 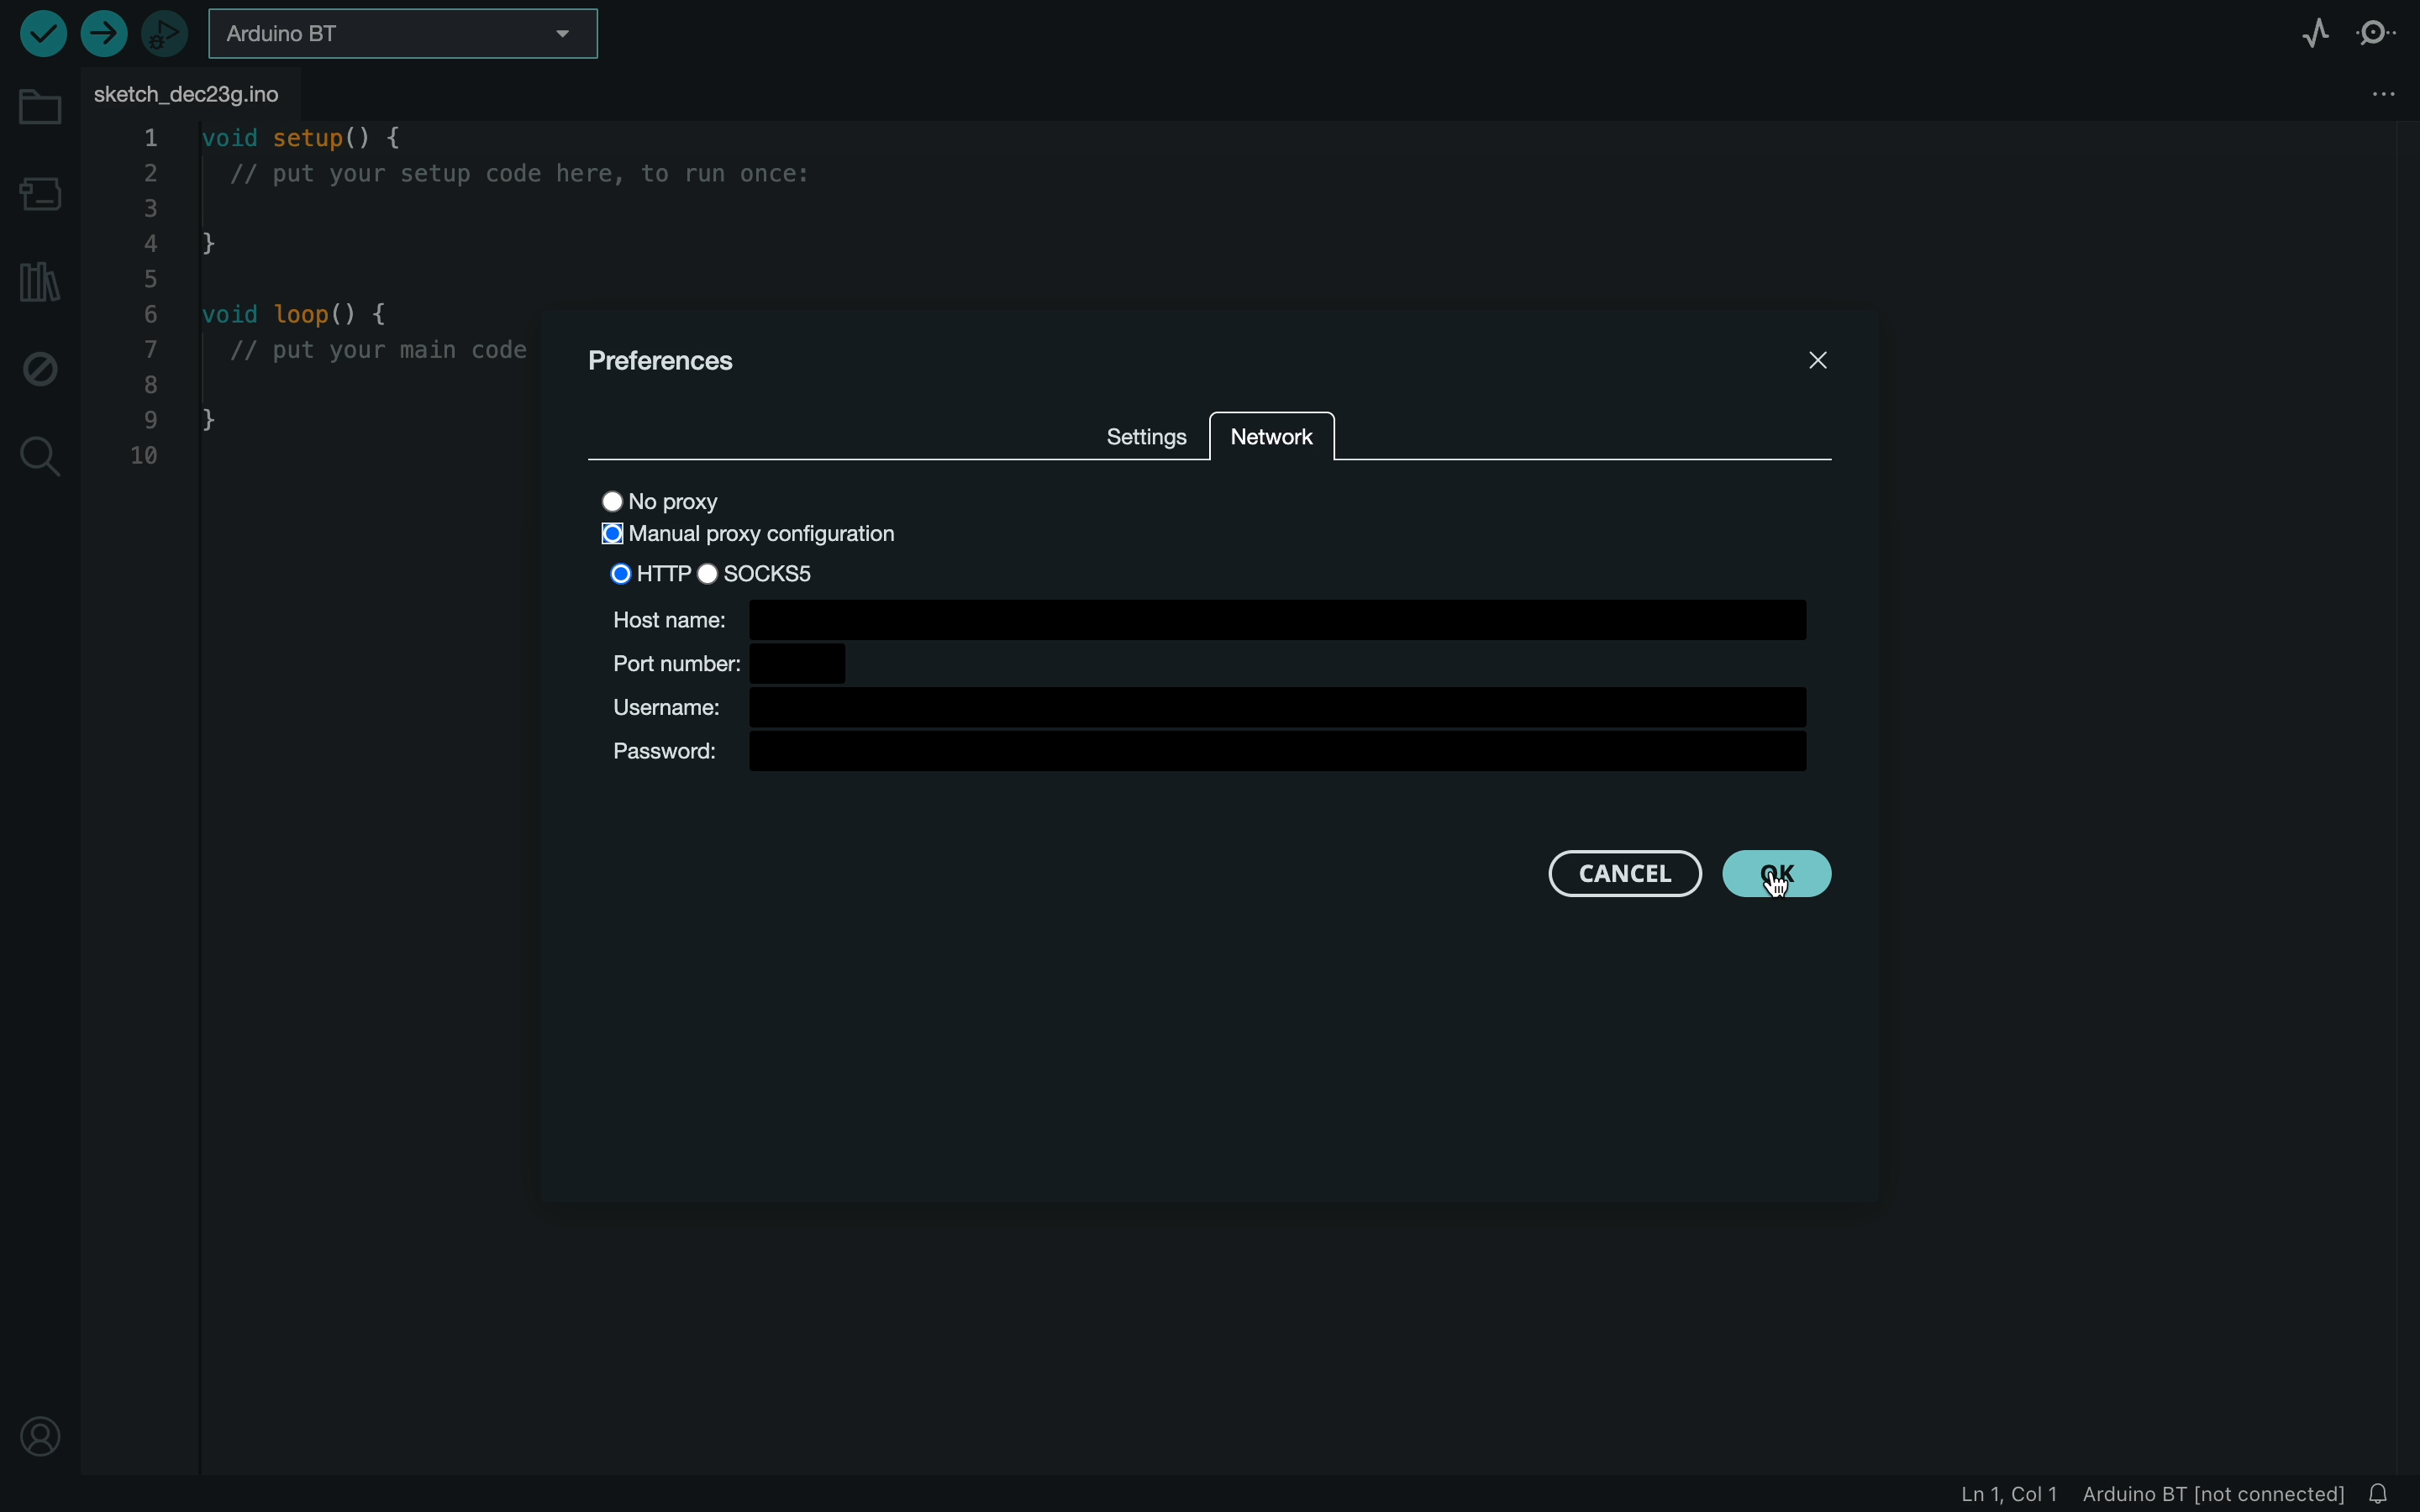 What do you see at coordinates (2349, 89) in the screenshot?
I see `file setting` at bounding box center [2349, 89].